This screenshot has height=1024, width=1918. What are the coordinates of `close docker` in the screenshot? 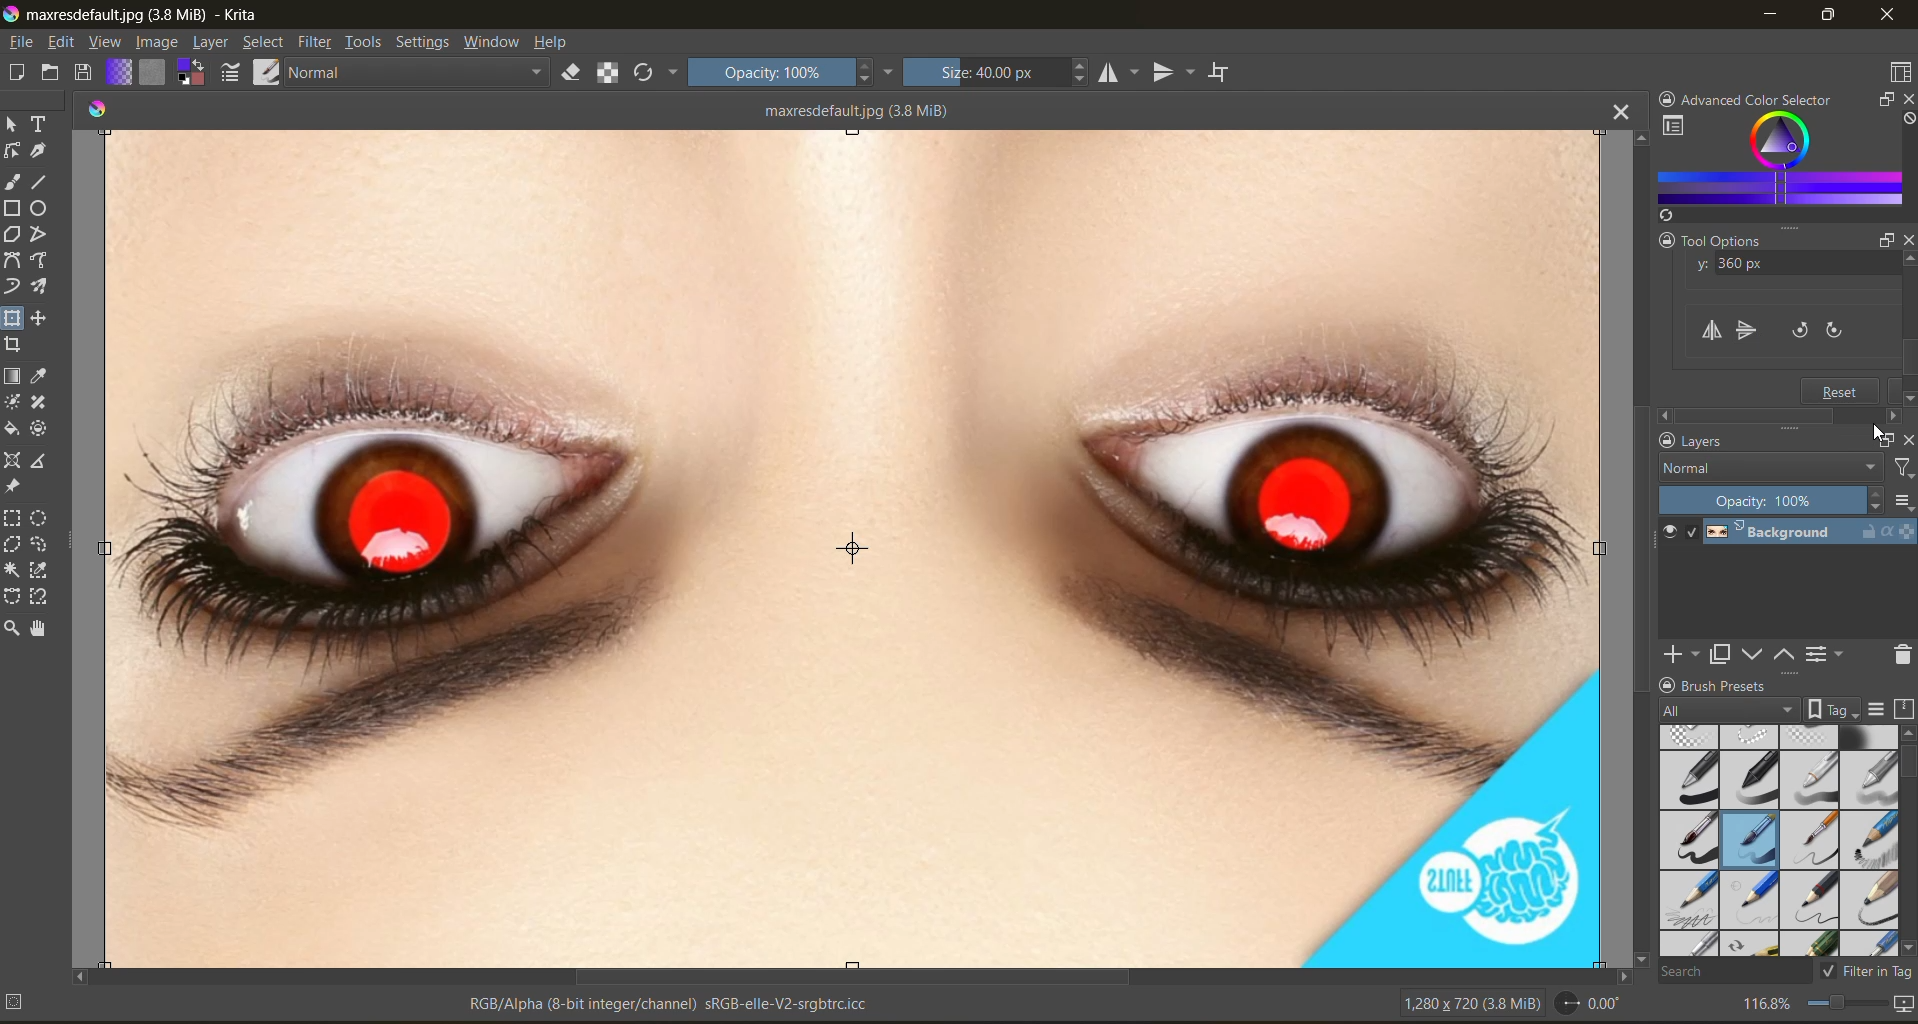 It's located at (1901, 240).